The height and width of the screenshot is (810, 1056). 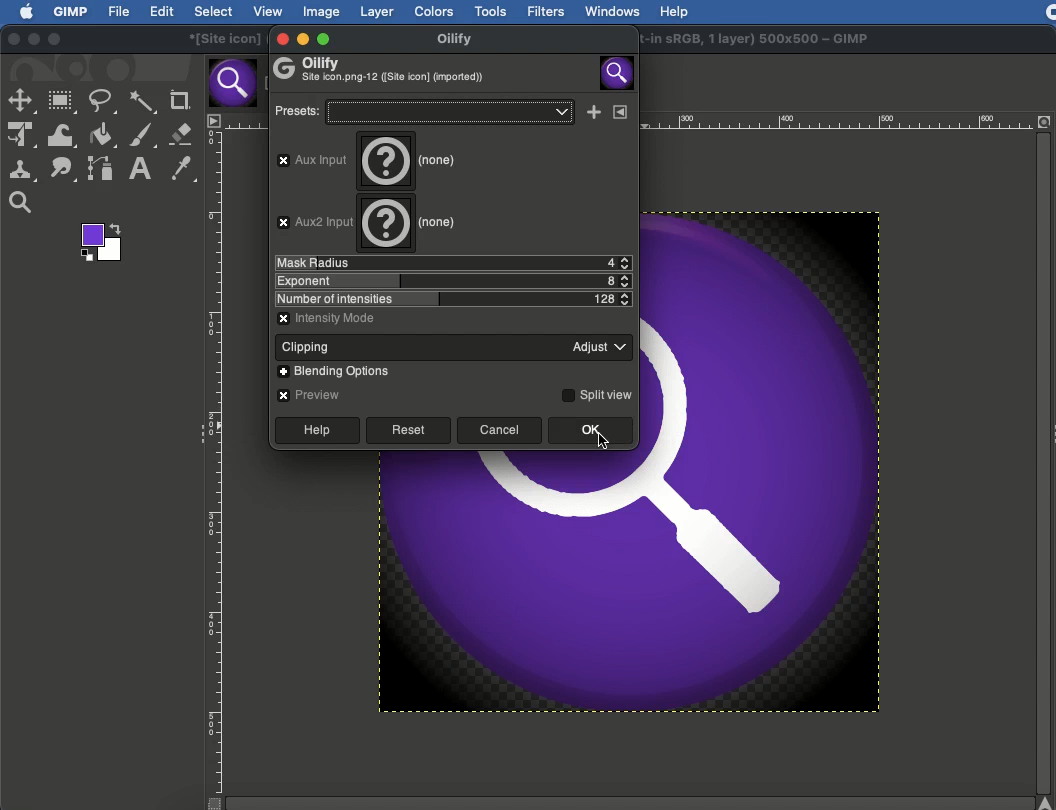 What do you see at coordinates (322, 39) in the screenshot?
I see `Maximize` at bounding box center [322, 39].